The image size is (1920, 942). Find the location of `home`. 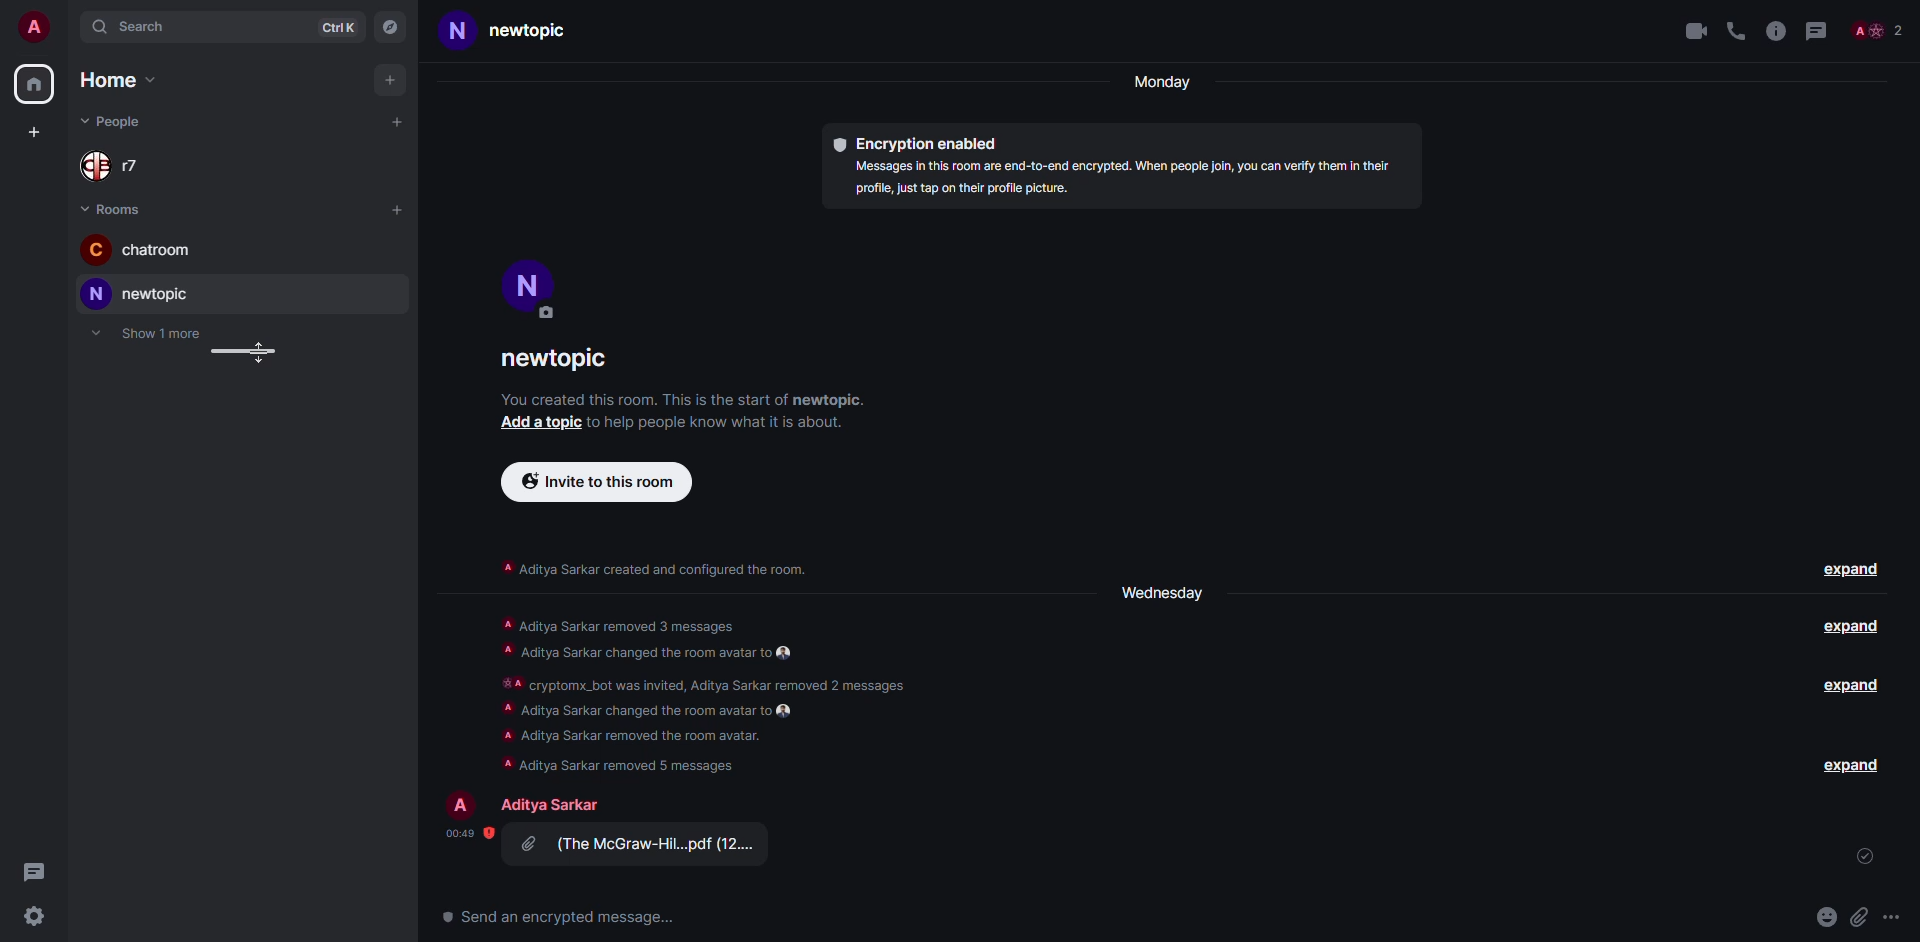

home is located at coordinates (116, 81).